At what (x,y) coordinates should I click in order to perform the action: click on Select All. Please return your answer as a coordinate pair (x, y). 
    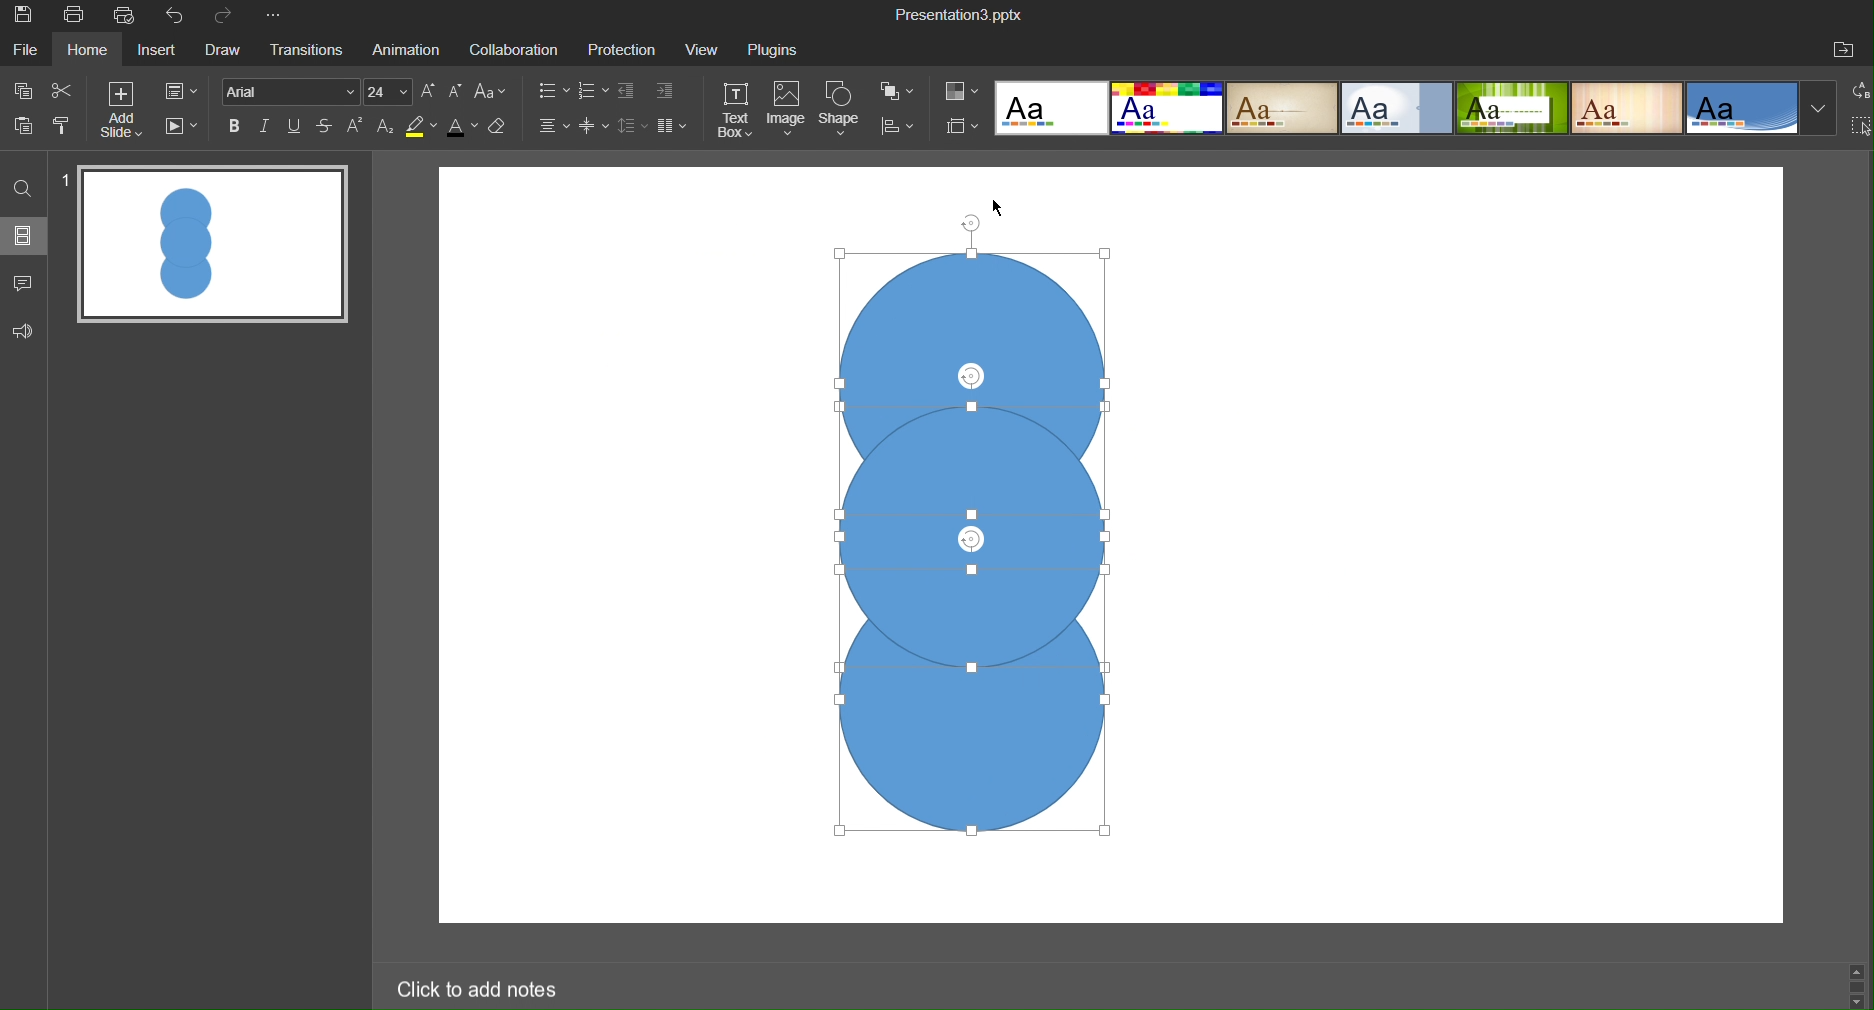
    Looking at the image, I should click on (1861, 128).